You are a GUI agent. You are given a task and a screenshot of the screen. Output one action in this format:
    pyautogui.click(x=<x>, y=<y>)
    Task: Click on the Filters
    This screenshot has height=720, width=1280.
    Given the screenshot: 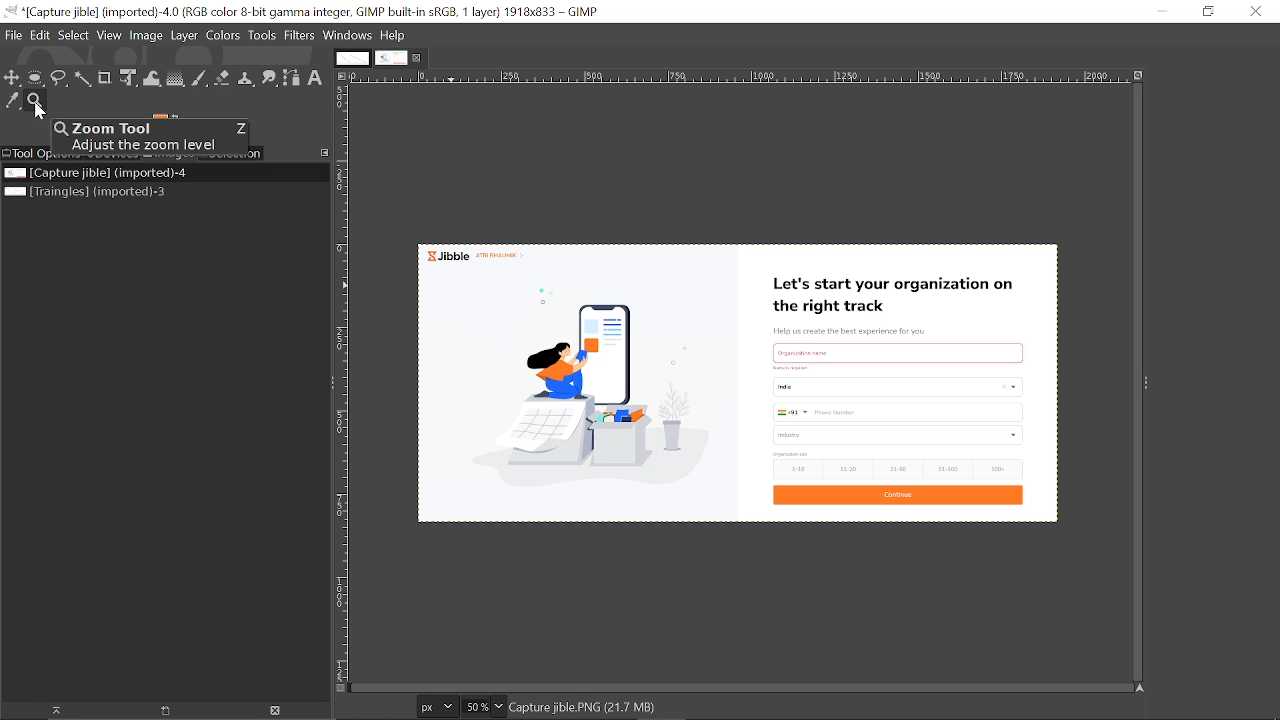 What is the action you would take?
    pyautogui.click(x=299, y=37)
    